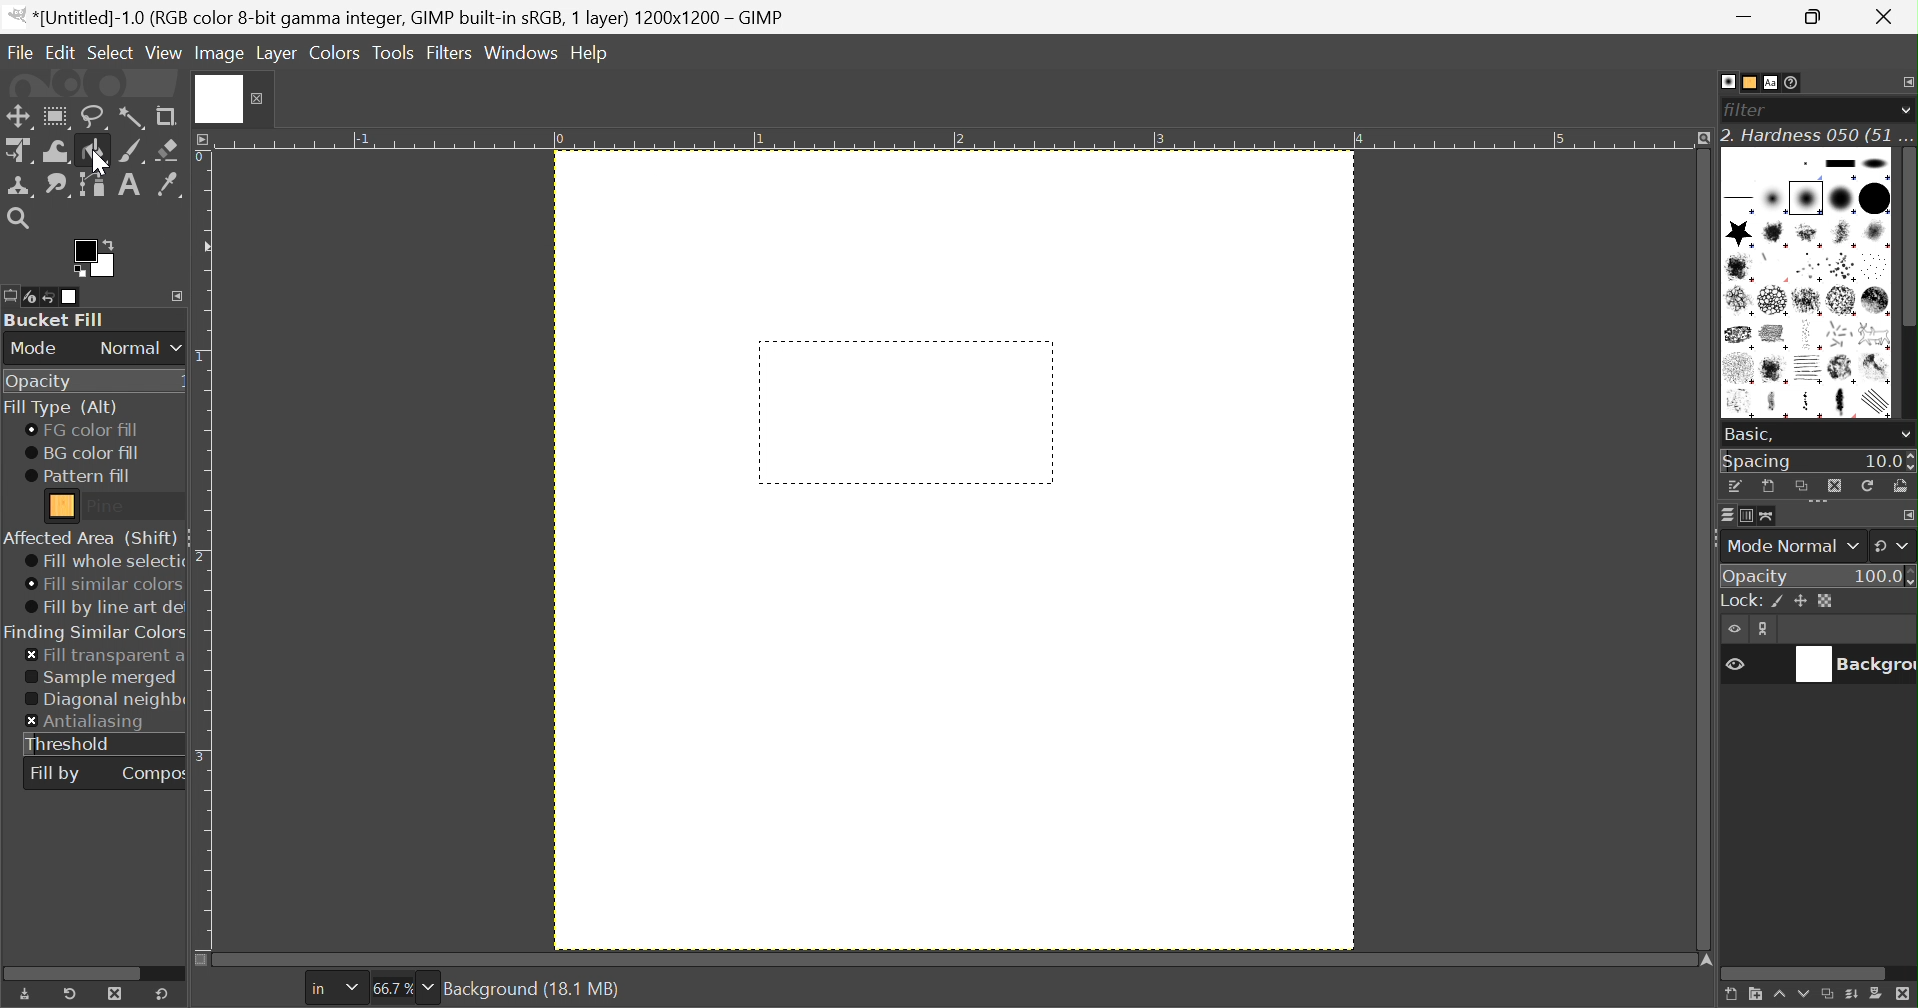 Image resolution: width=1918 pixels, height=1008 pixels. I want to click on Close, so click(1889, 16).